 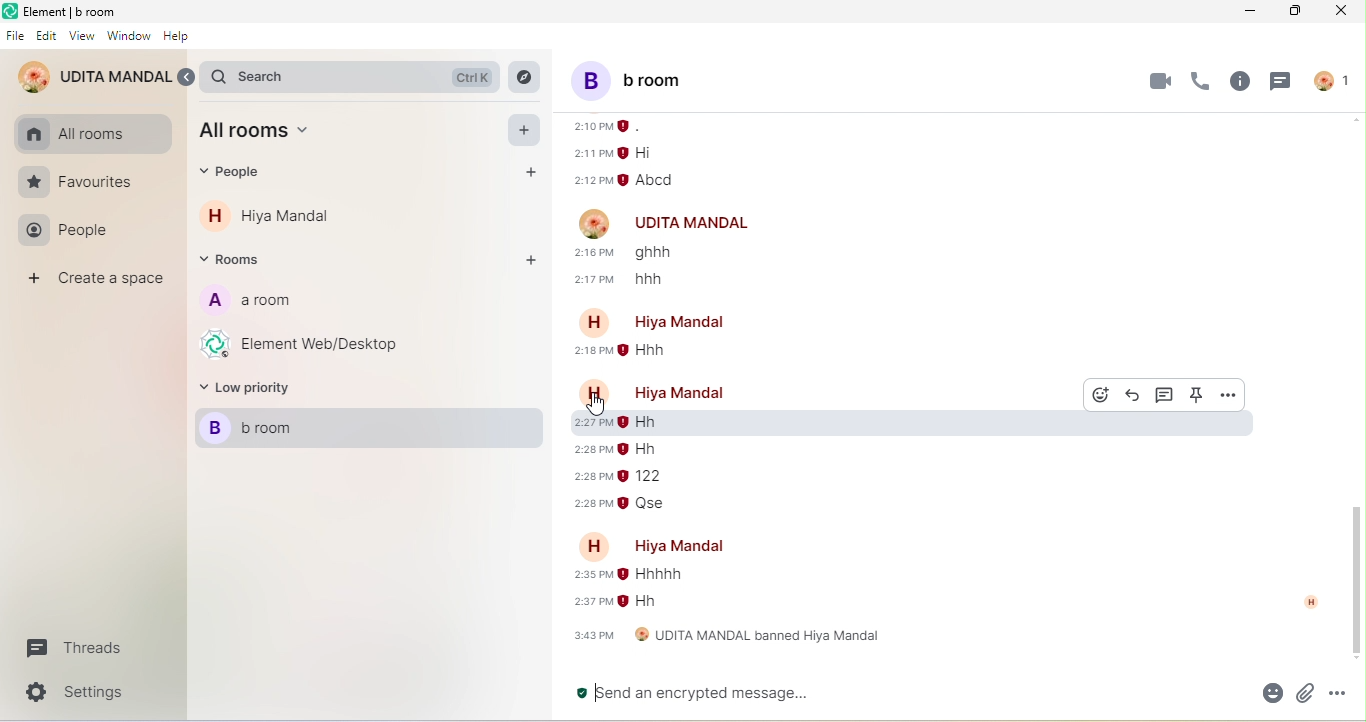 I want to click on element web/desktop, so click(x=306, y=343).